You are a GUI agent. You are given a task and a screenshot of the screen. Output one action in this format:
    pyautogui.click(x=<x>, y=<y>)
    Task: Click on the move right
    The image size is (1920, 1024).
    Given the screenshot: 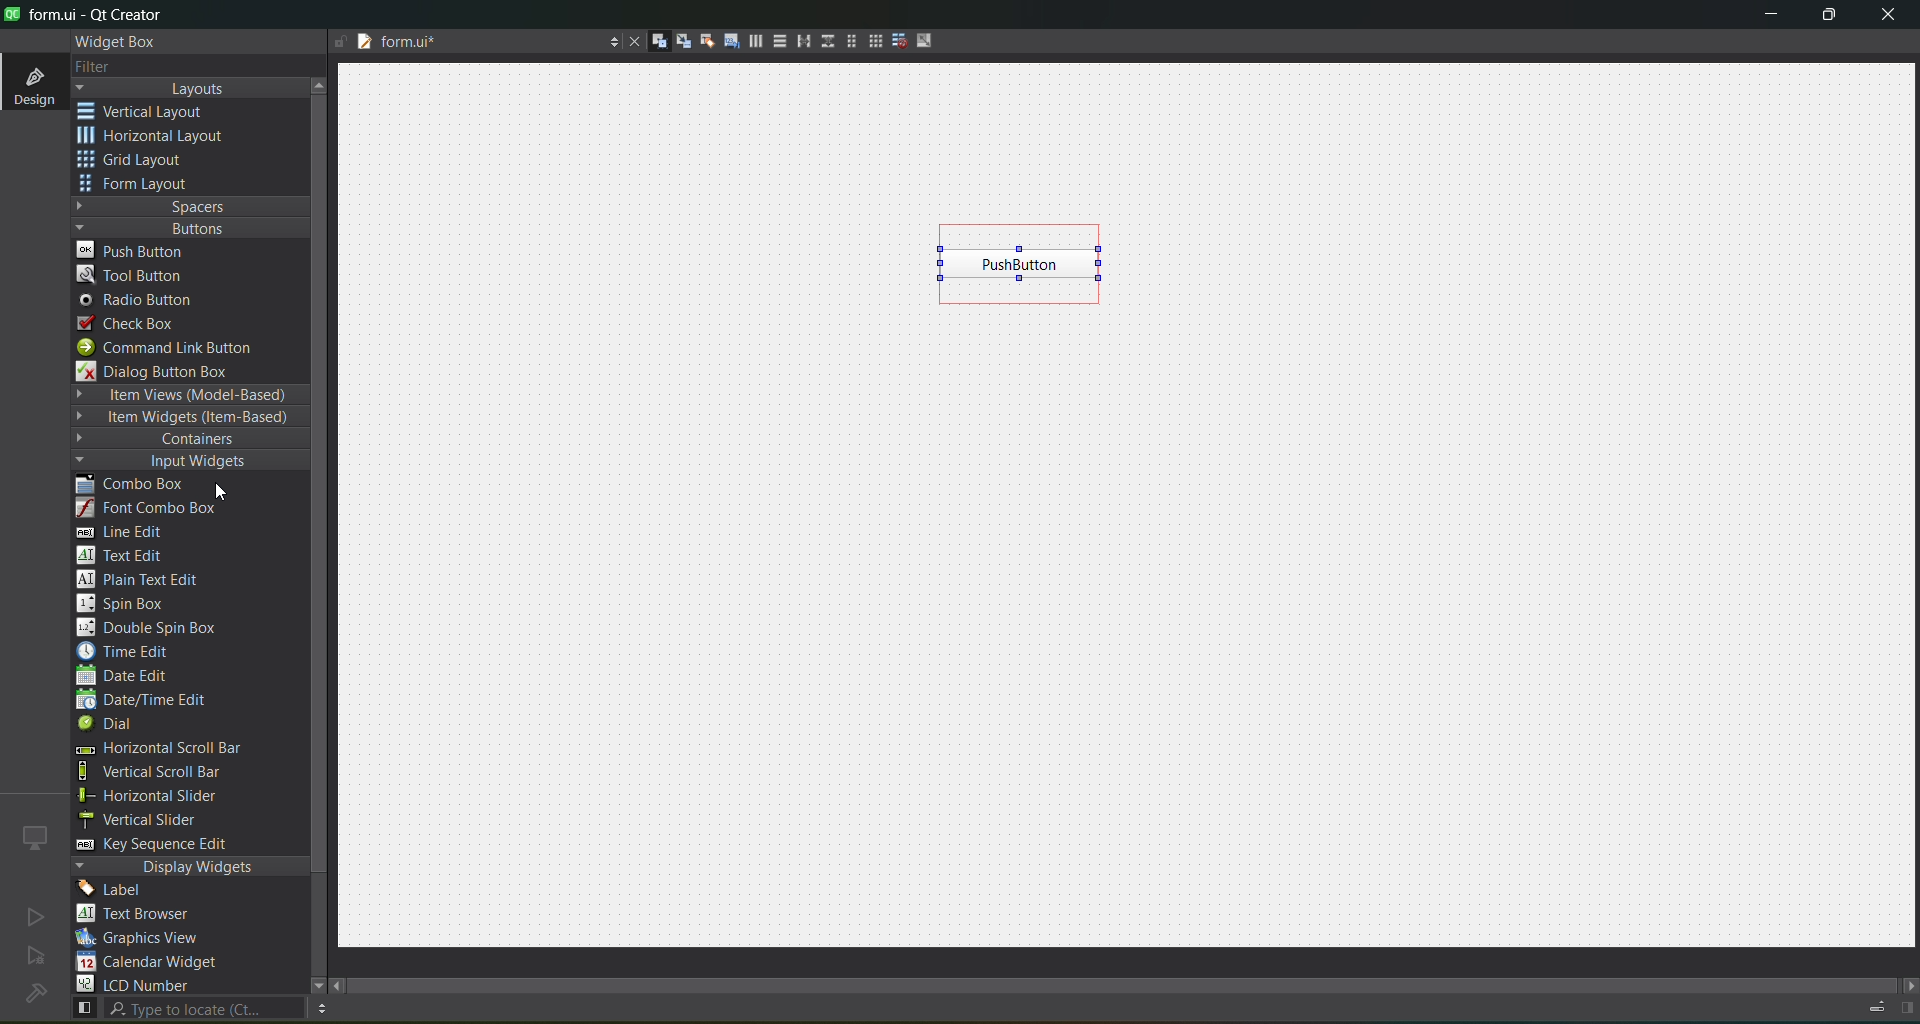 What is the action you would take?
    pyautogui.click(x=1908, y=987)
    